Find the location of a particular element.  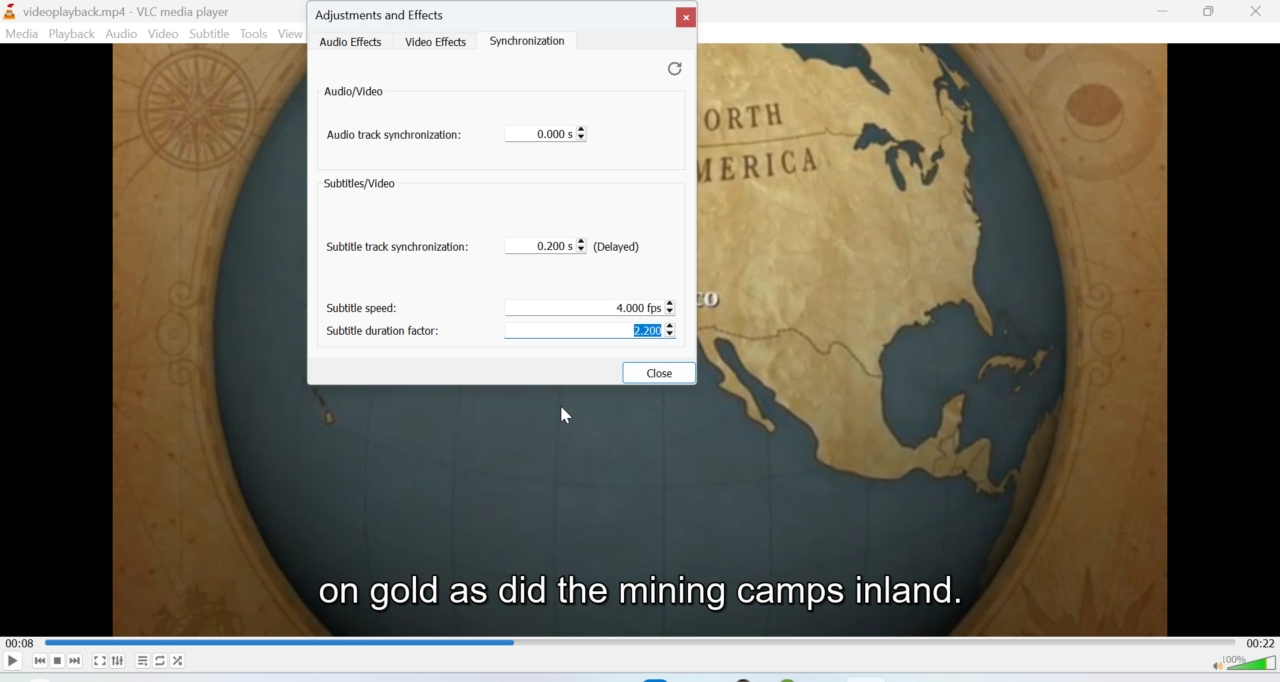

audio track synchronization input is located at coordinates (547, 133).